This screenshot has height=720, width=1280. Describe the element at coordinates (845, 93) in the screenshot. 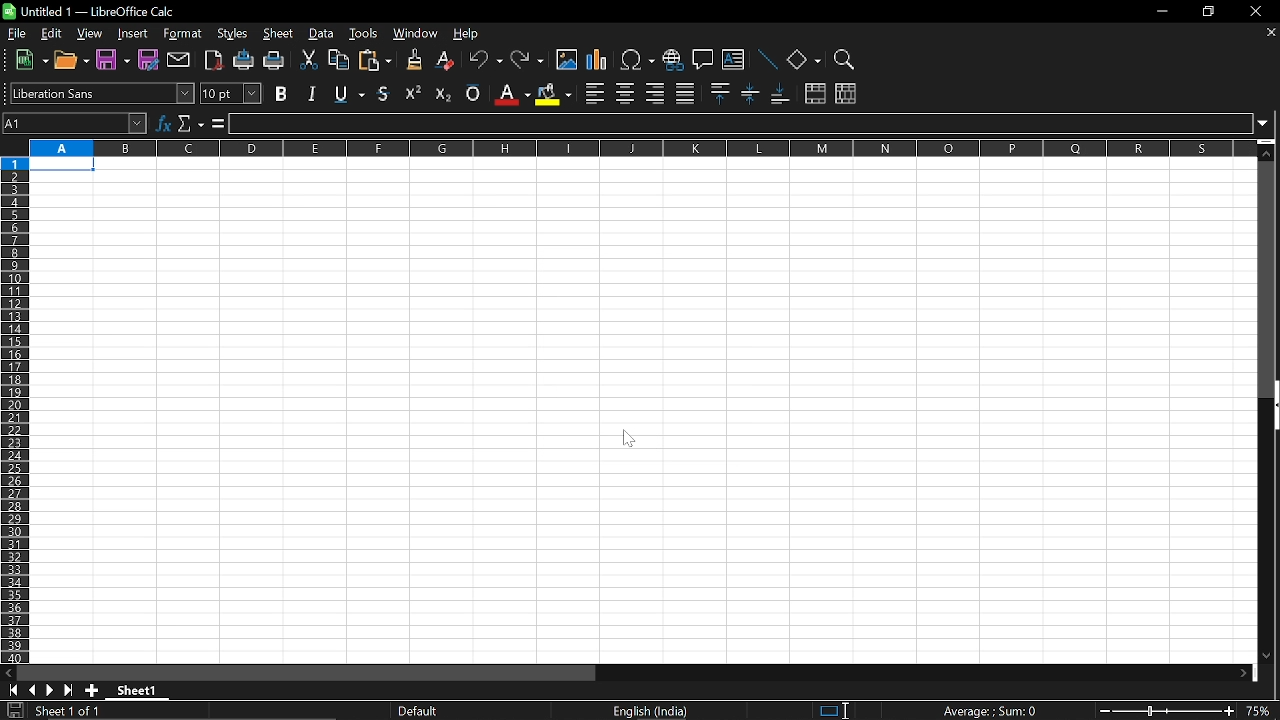

I see `unmerge cells` at that location.